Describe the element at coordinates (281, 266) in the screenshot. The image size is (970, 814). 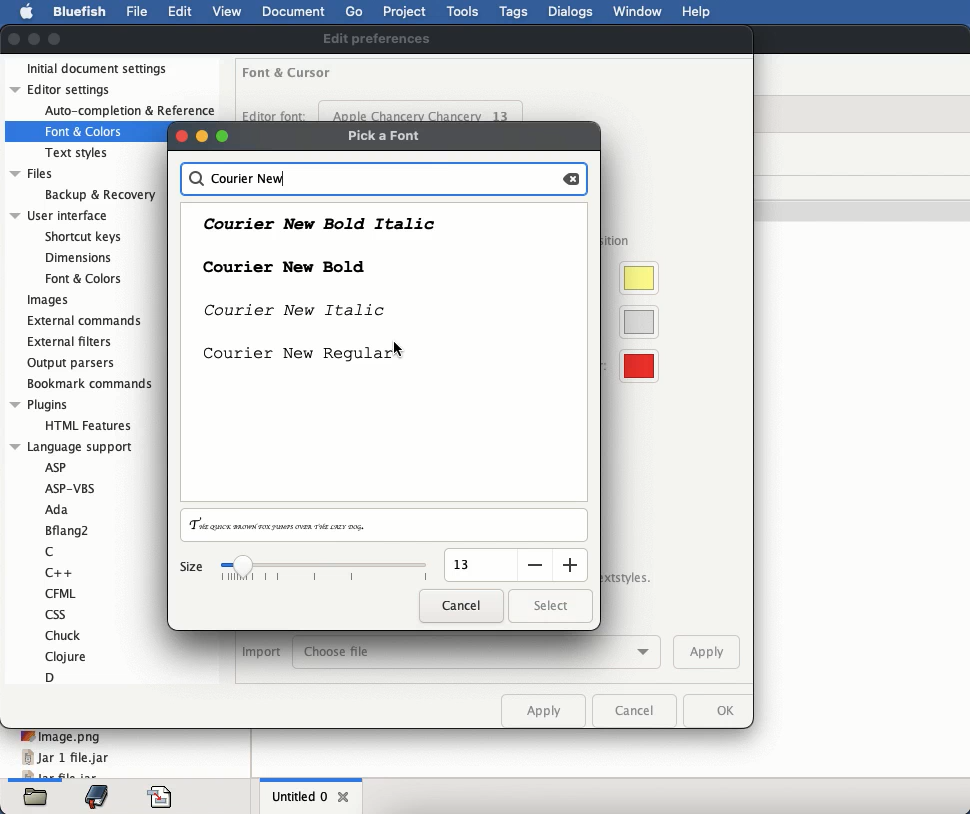
I see `courier new bold` at that location.